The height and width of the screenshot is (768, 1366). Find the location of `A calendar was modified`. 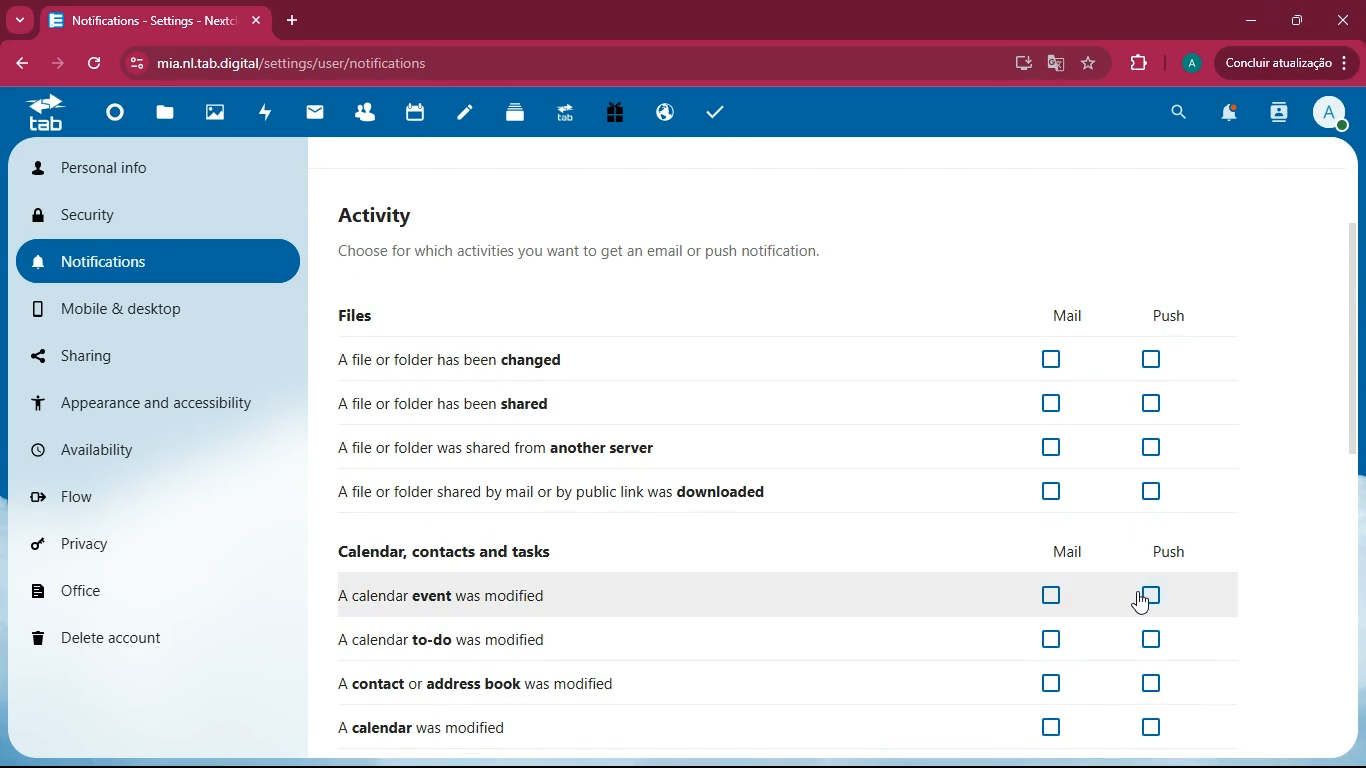

A calendar was modified is located at coordinates (422, 728).